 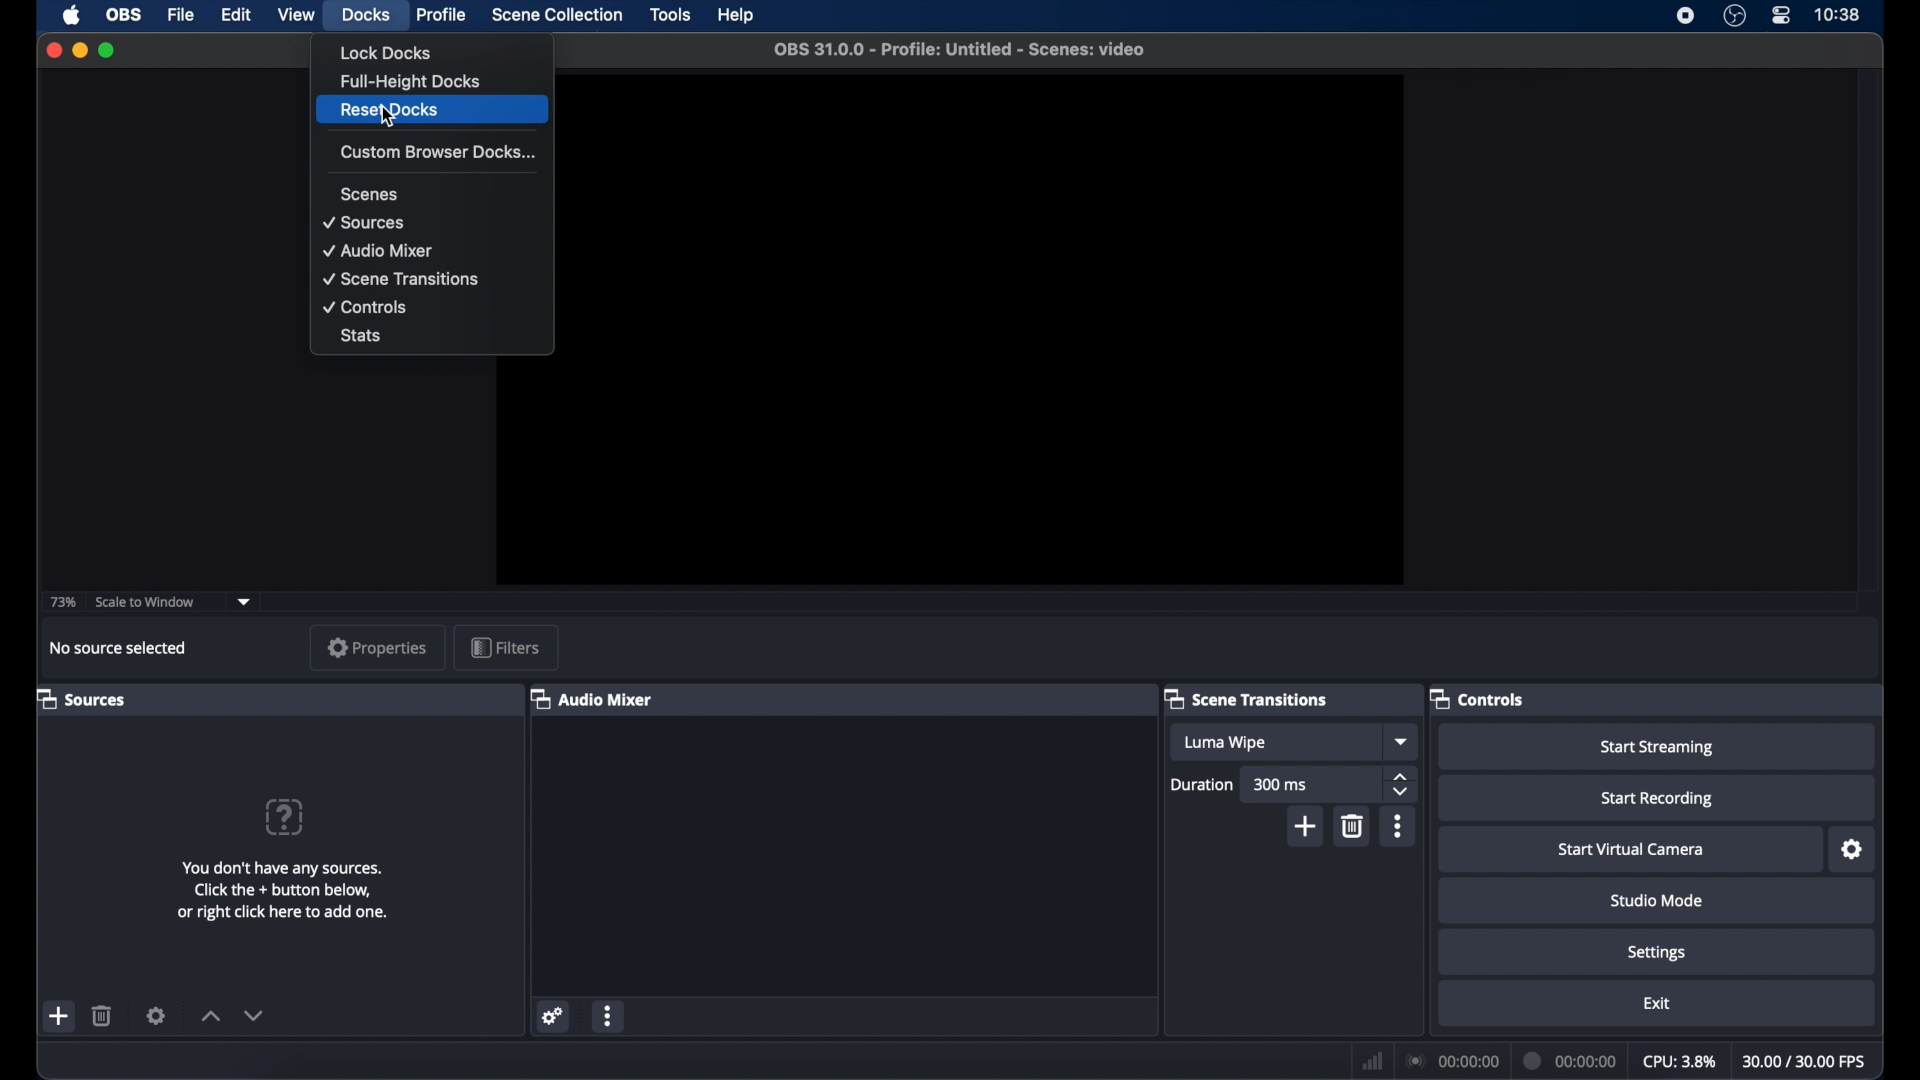 I want to click on controls, so click(x=370, y=307).